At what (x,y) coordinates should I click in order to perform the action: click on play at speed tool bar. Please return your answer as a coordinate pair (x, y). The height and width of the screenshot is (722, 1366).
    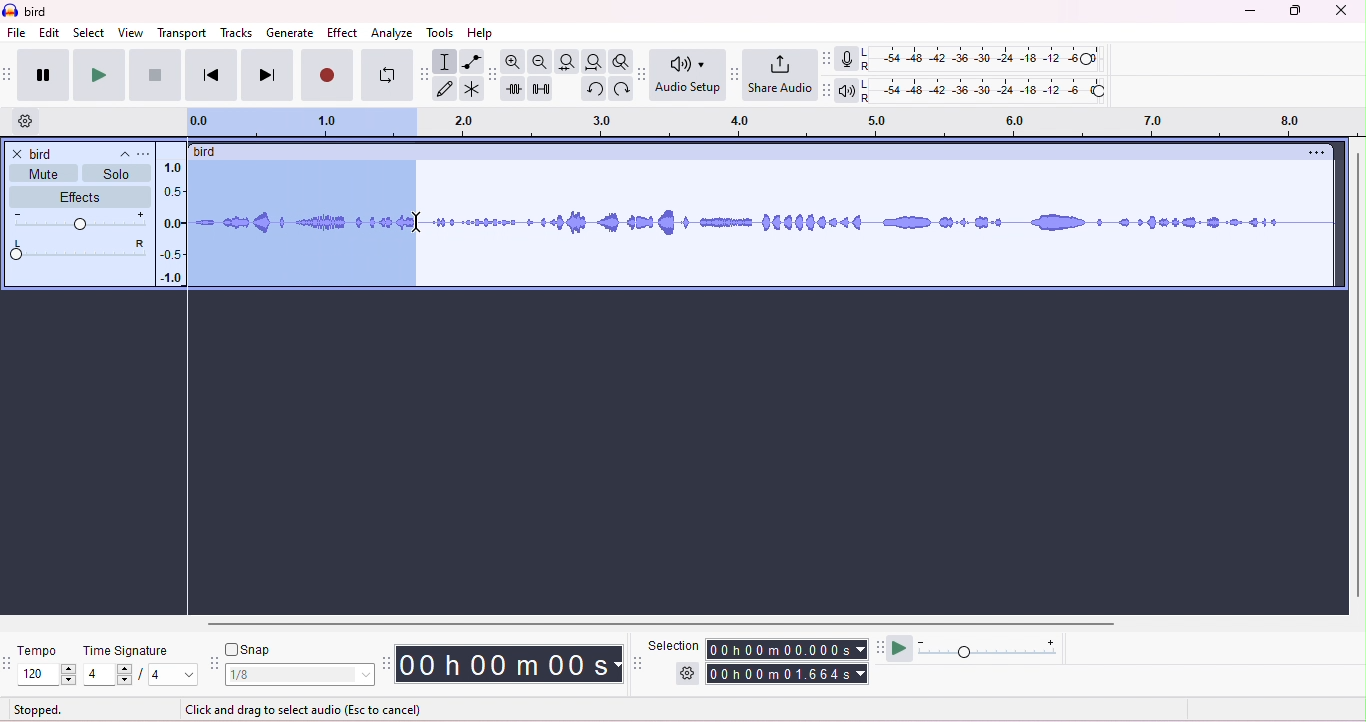
    Looking at the image, I should click on (878, 646).